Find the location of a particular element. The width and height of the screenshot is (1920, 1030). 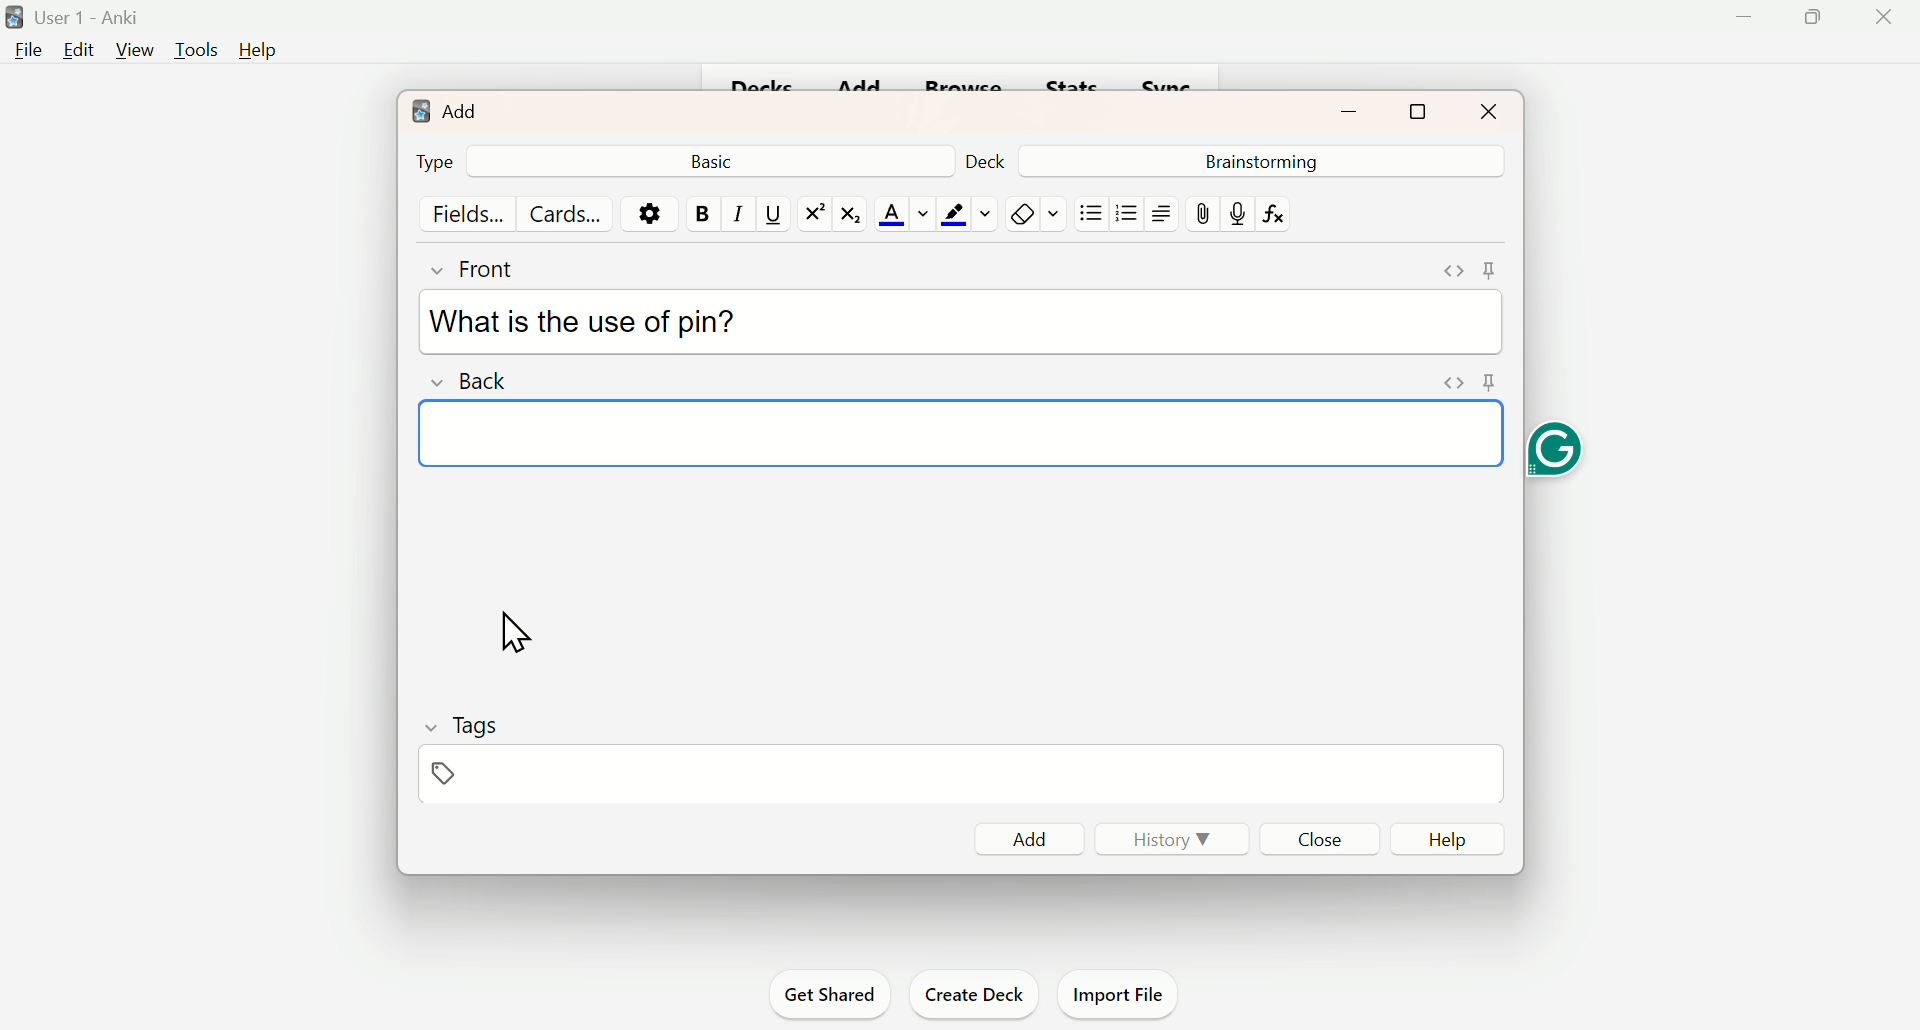

Add is located at coordinates (1030, 838).